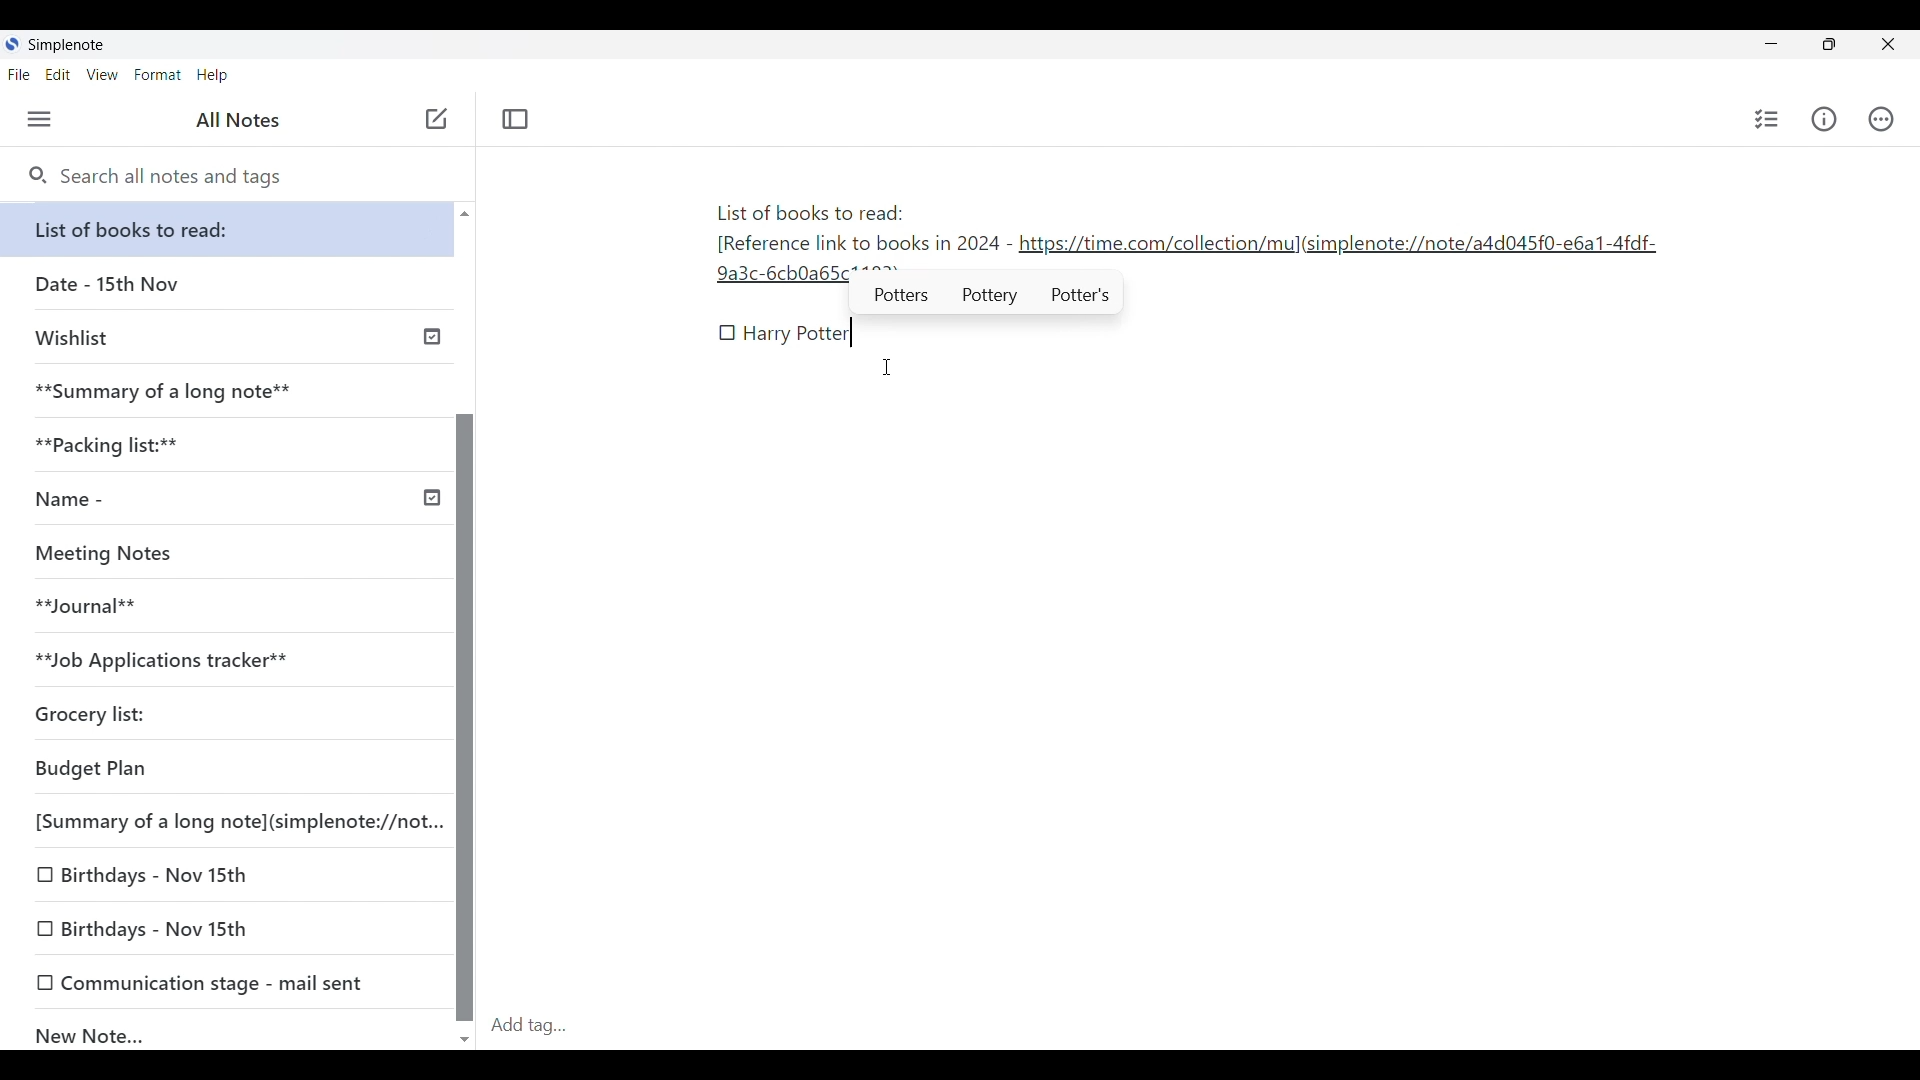 Image resolution: width=1920 pixels, height=1080 pixels. What do you see at coordinates (232, 335) in the screenshot?
I see `Wishlist` at bounding box center [232, 335].